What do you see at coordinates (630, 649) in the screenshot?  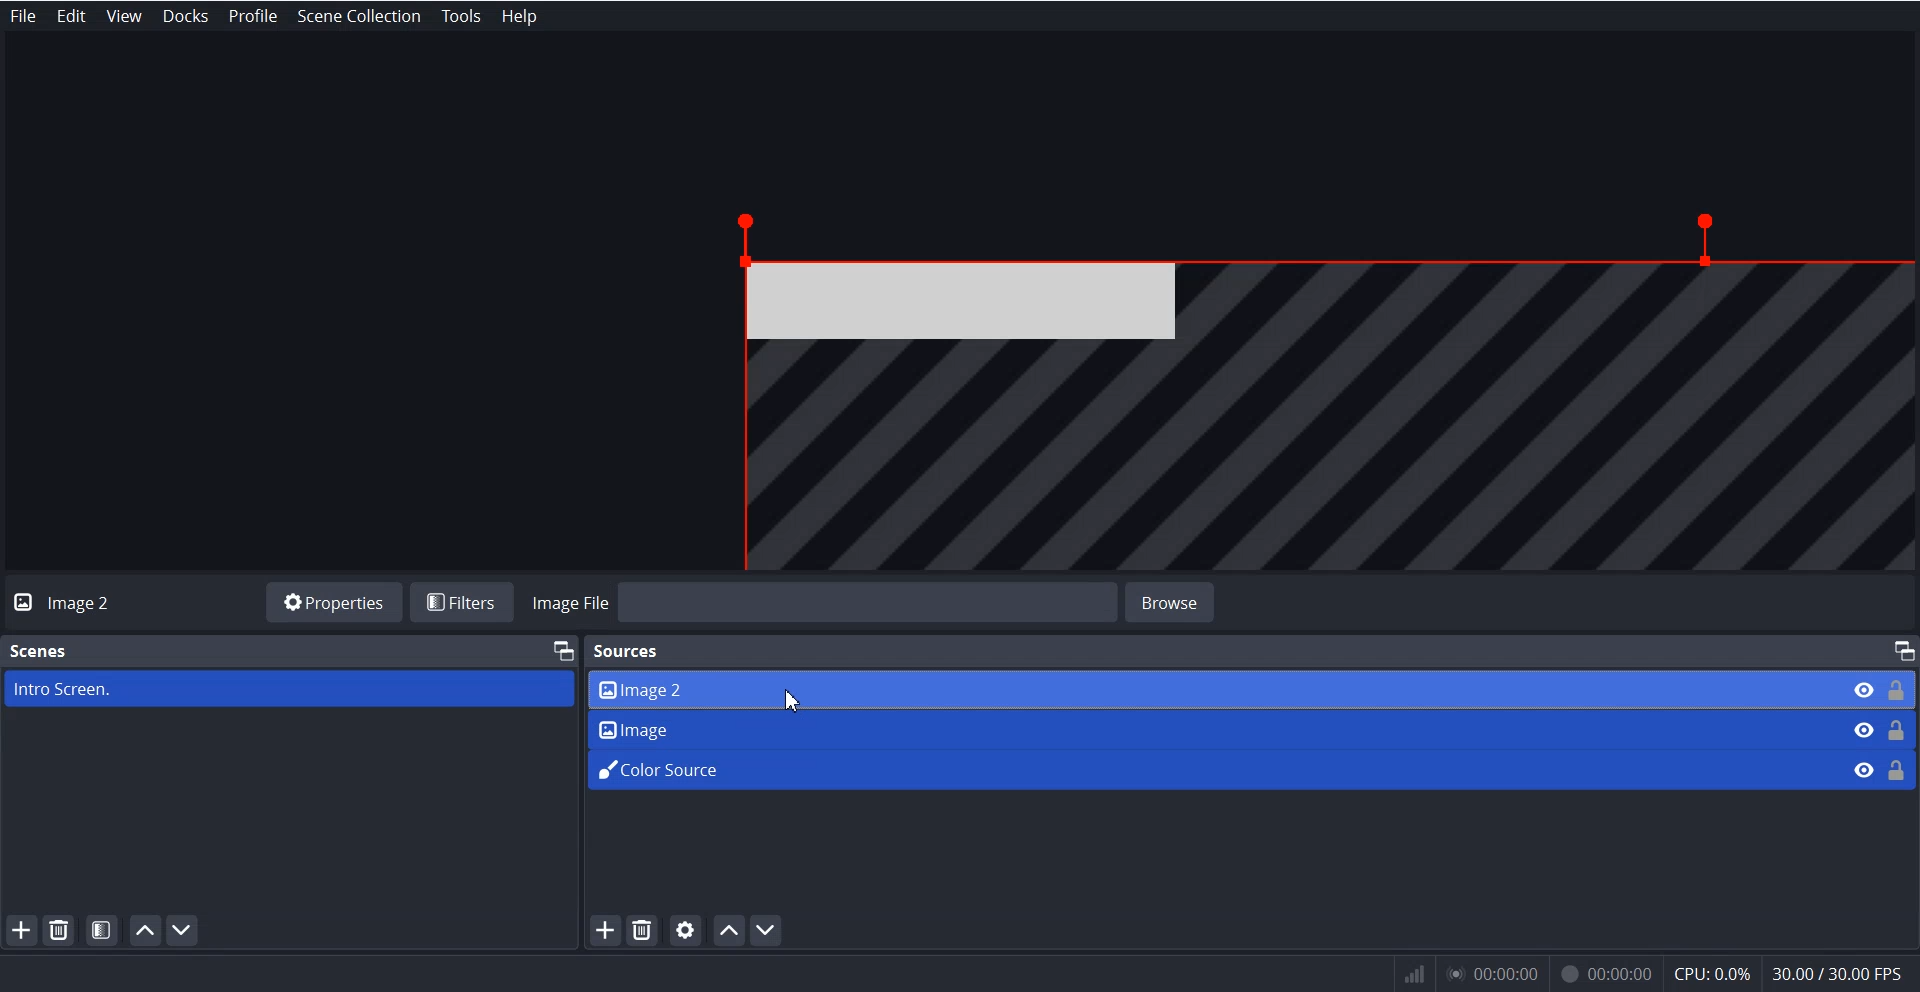 I see `Sources` at bounding box center [630, 649].